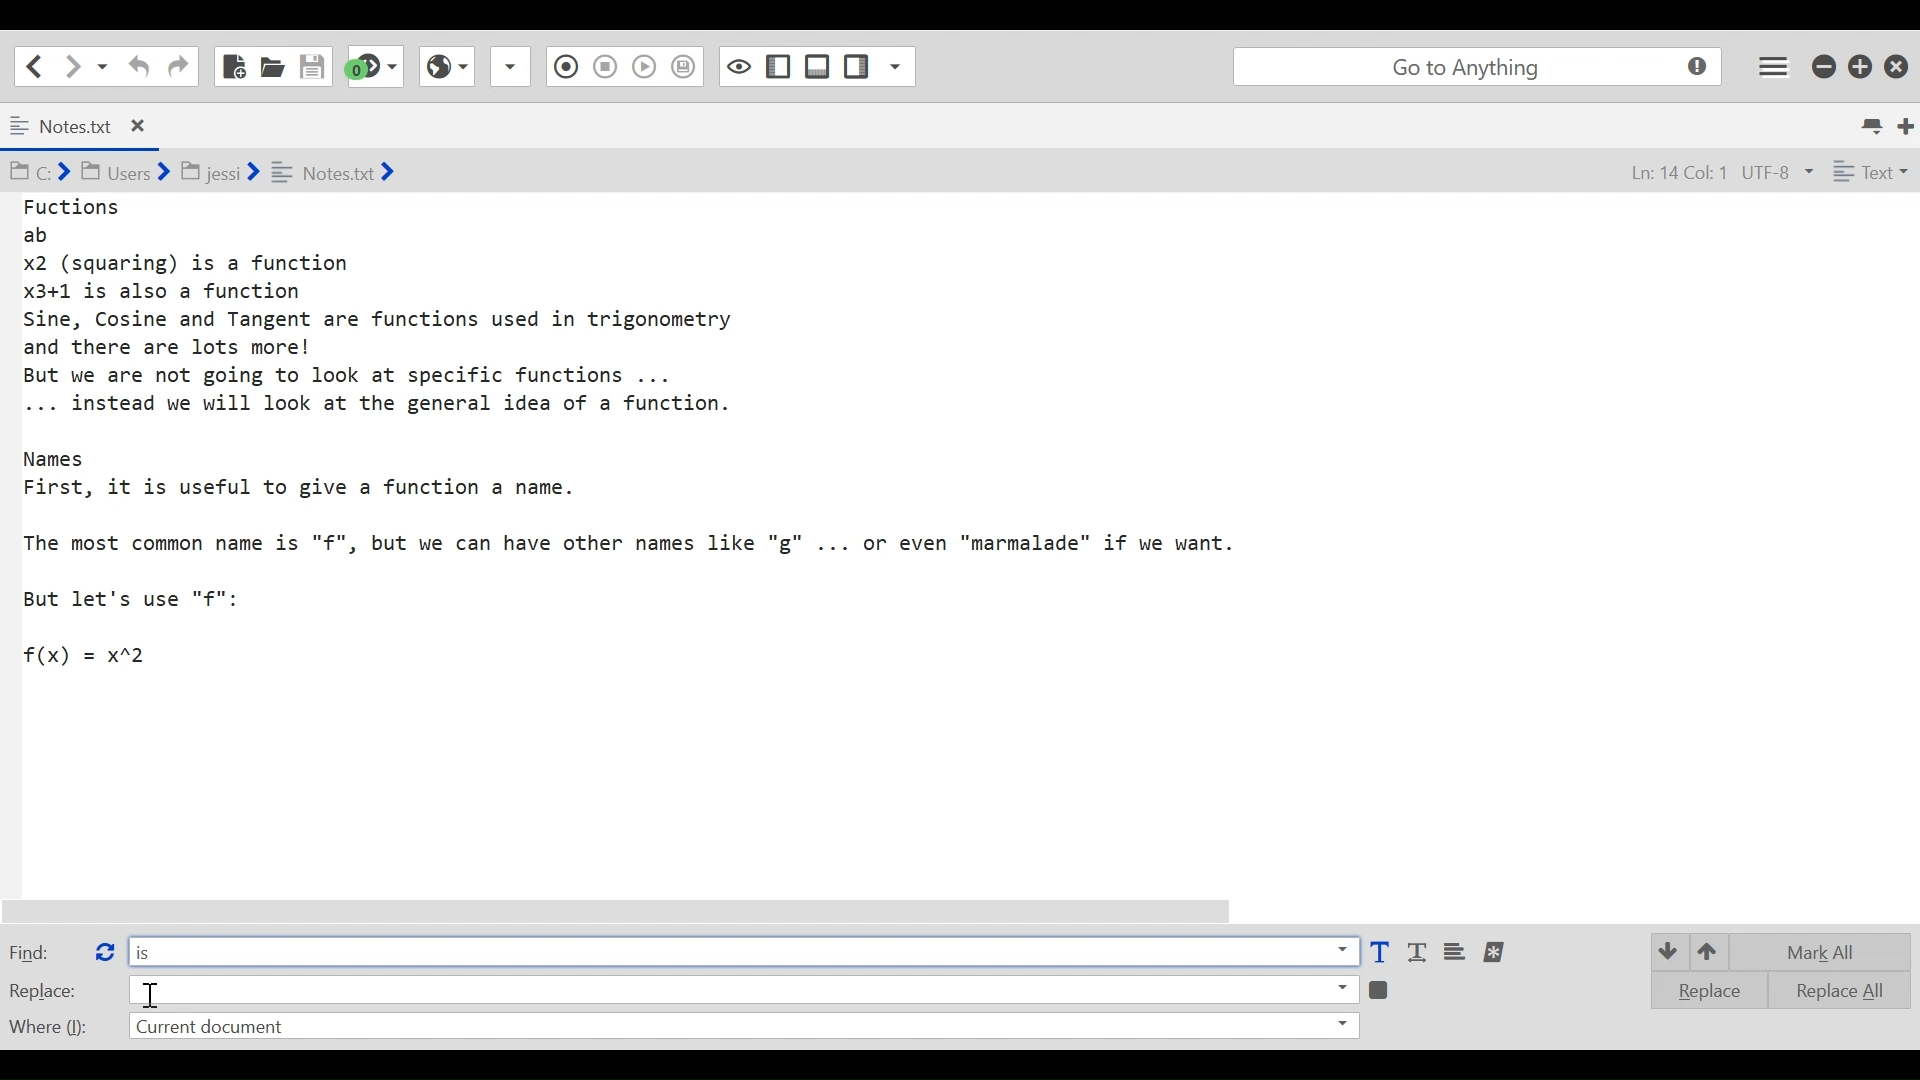 The width and height of the screenshot is (1920, 1080). Describe the element at coordinates (879, 67) in the screenshot. I see `Show specific Sidepane` at that location.